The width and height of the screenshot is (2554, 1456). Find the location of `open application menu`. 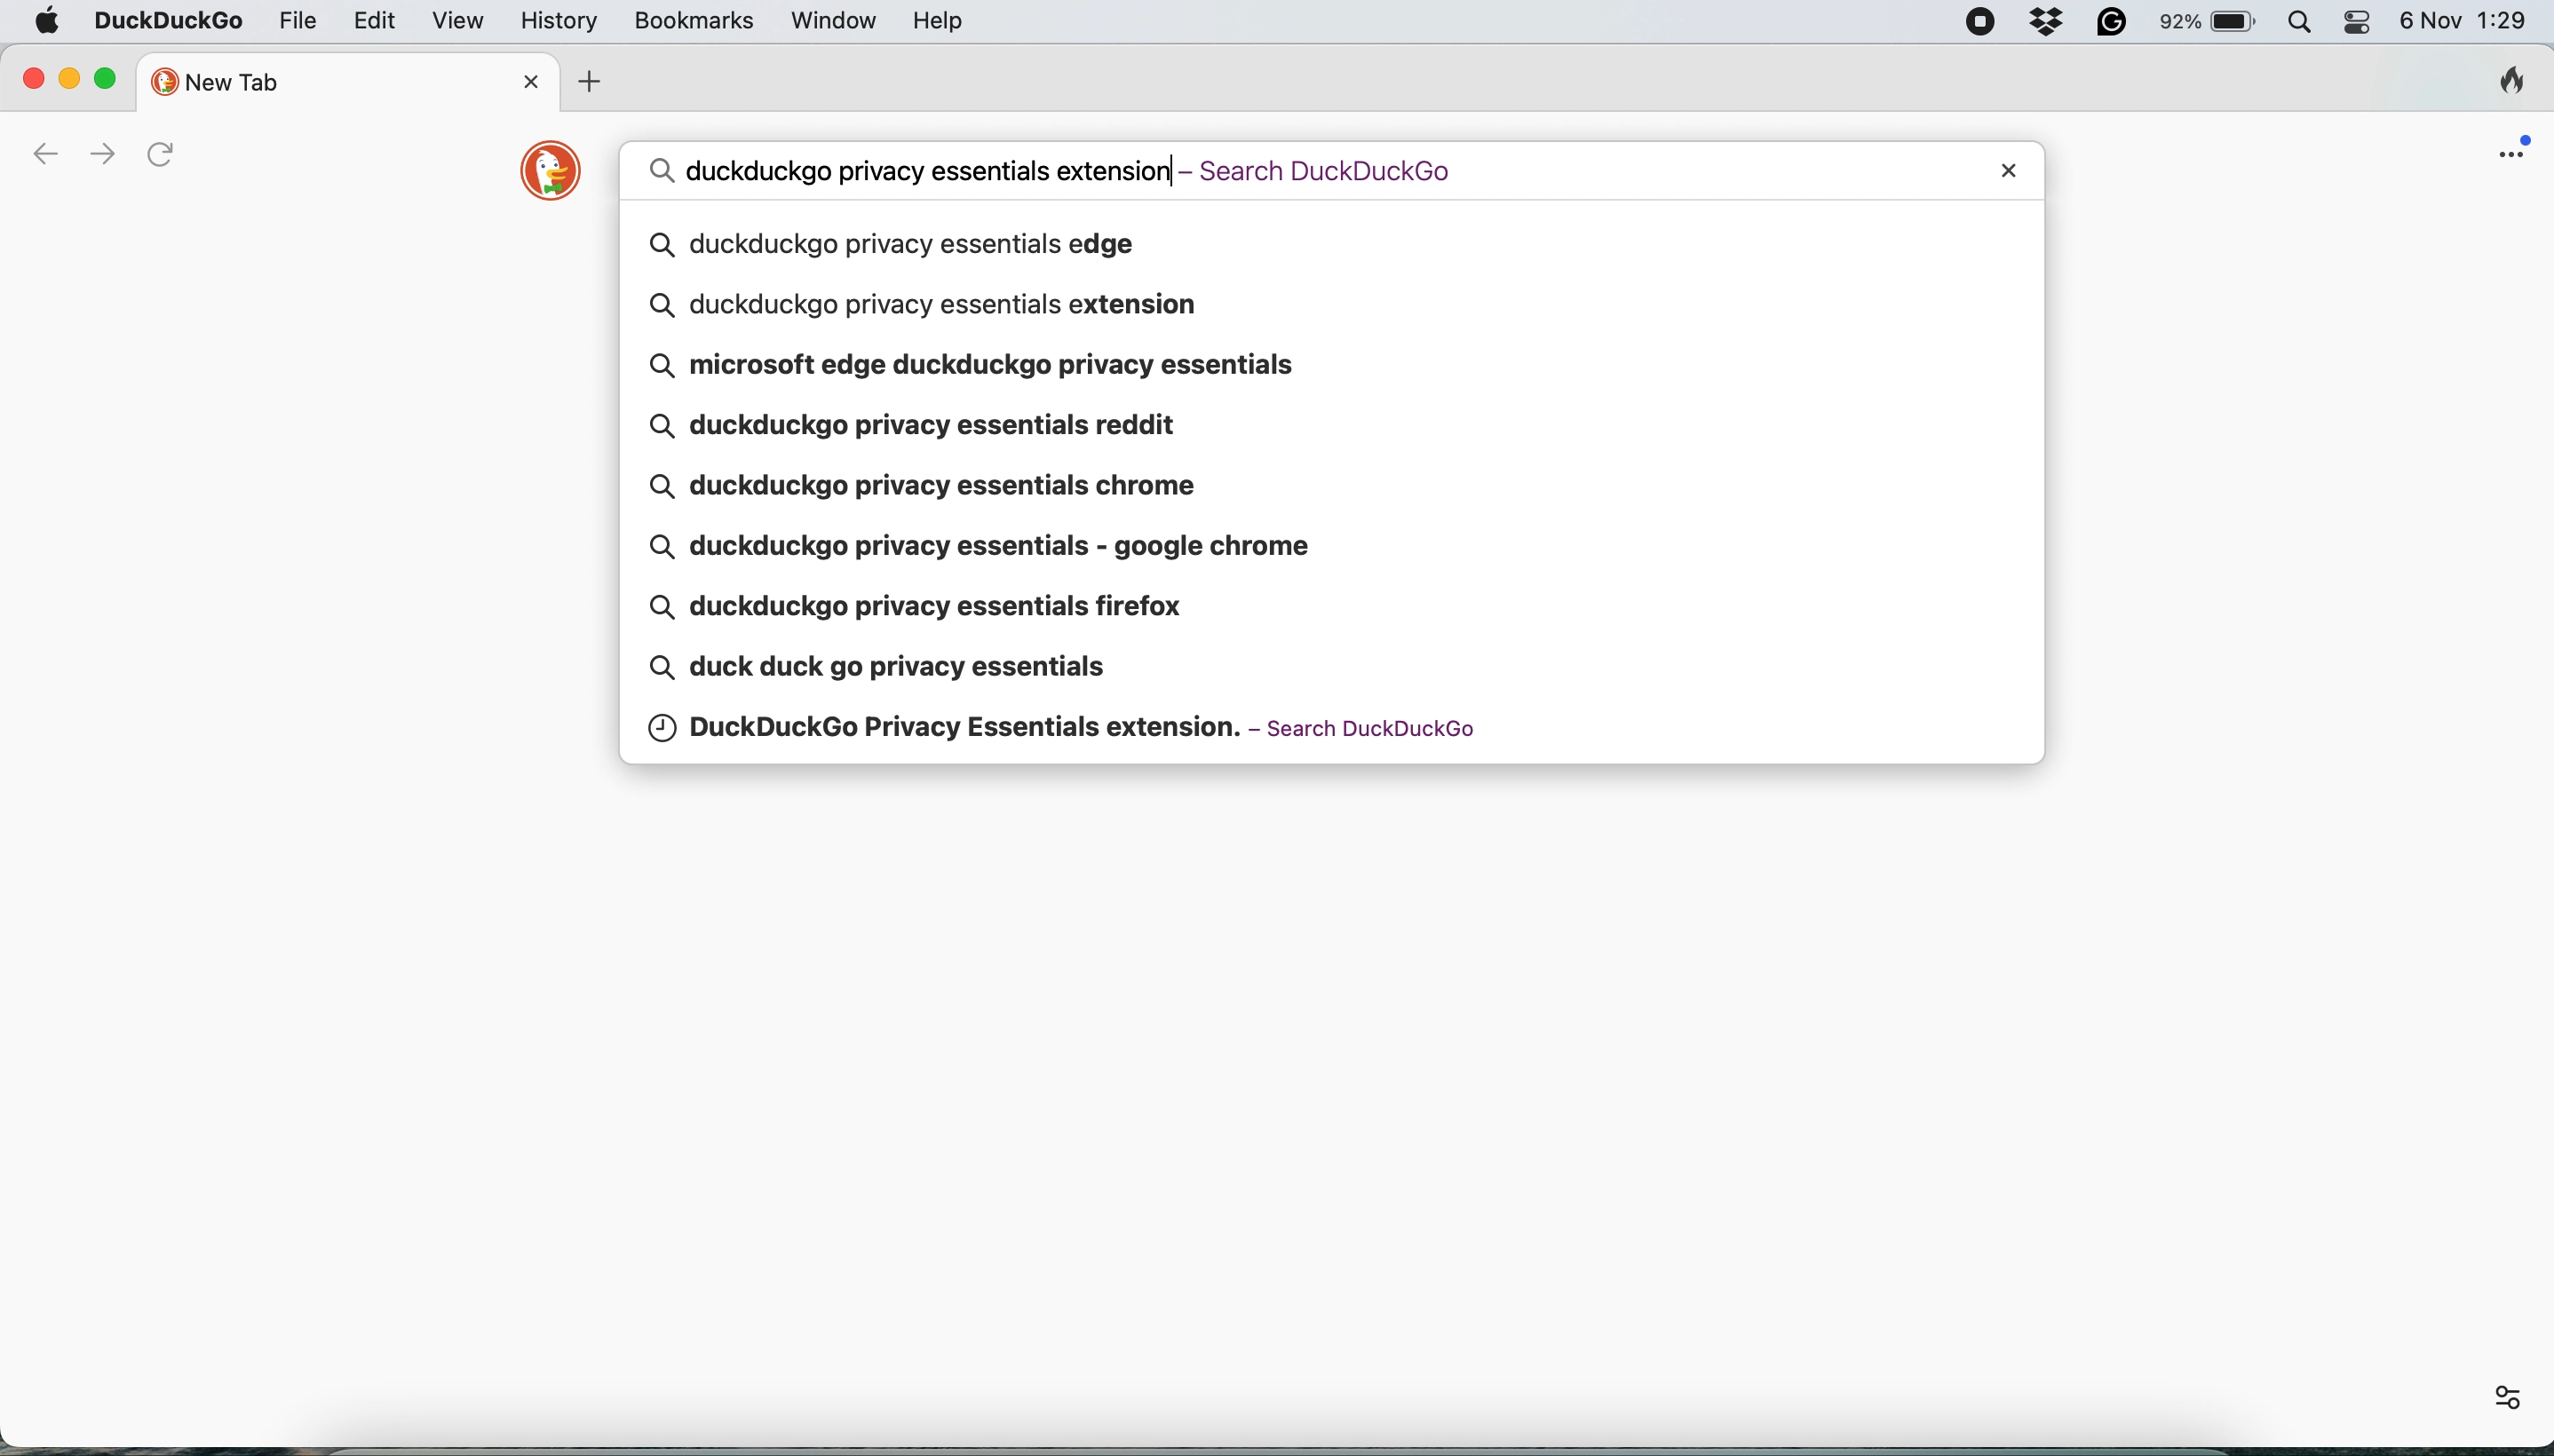

open application menu is located at coordinates (2522, 140).